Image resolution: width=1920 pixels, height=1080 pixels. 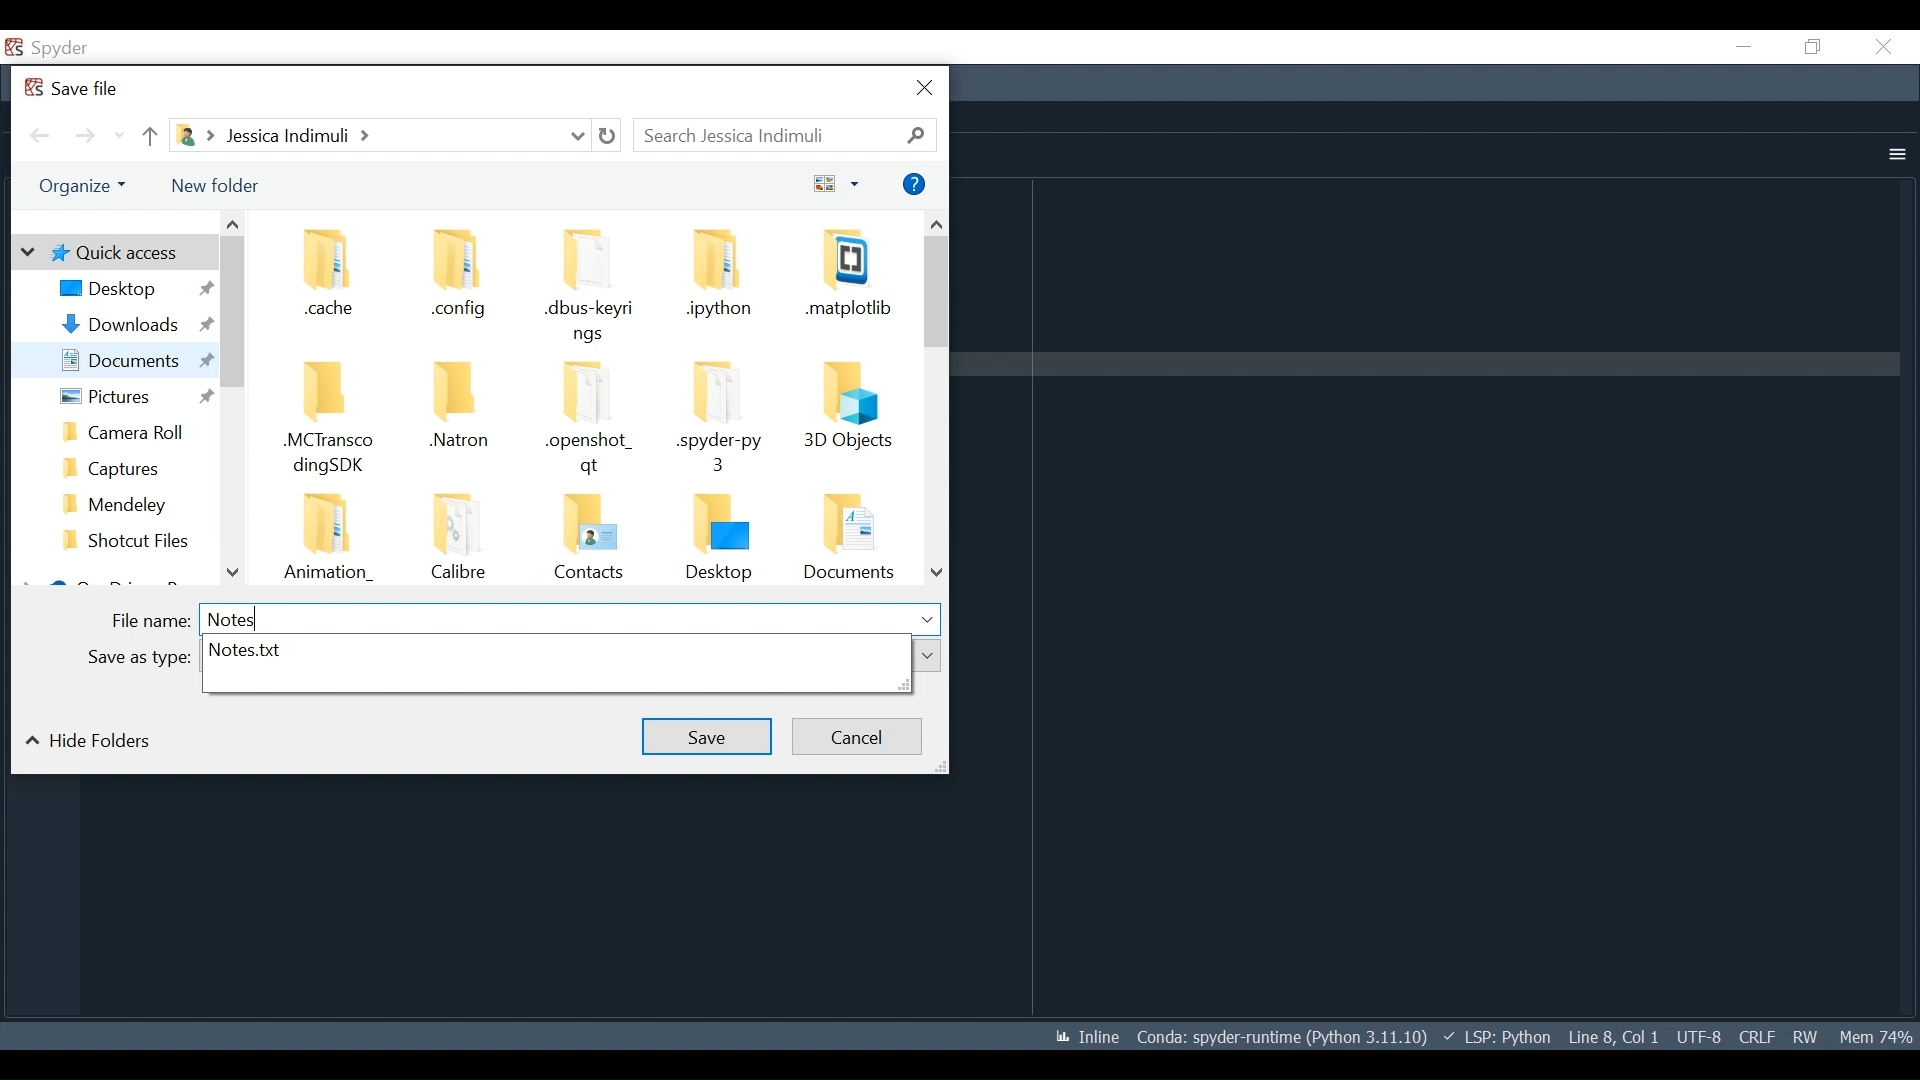 What do you see at coordinates (131, 324) in the screenshot?
I see `Downloads` at bounding box center [131, 324].